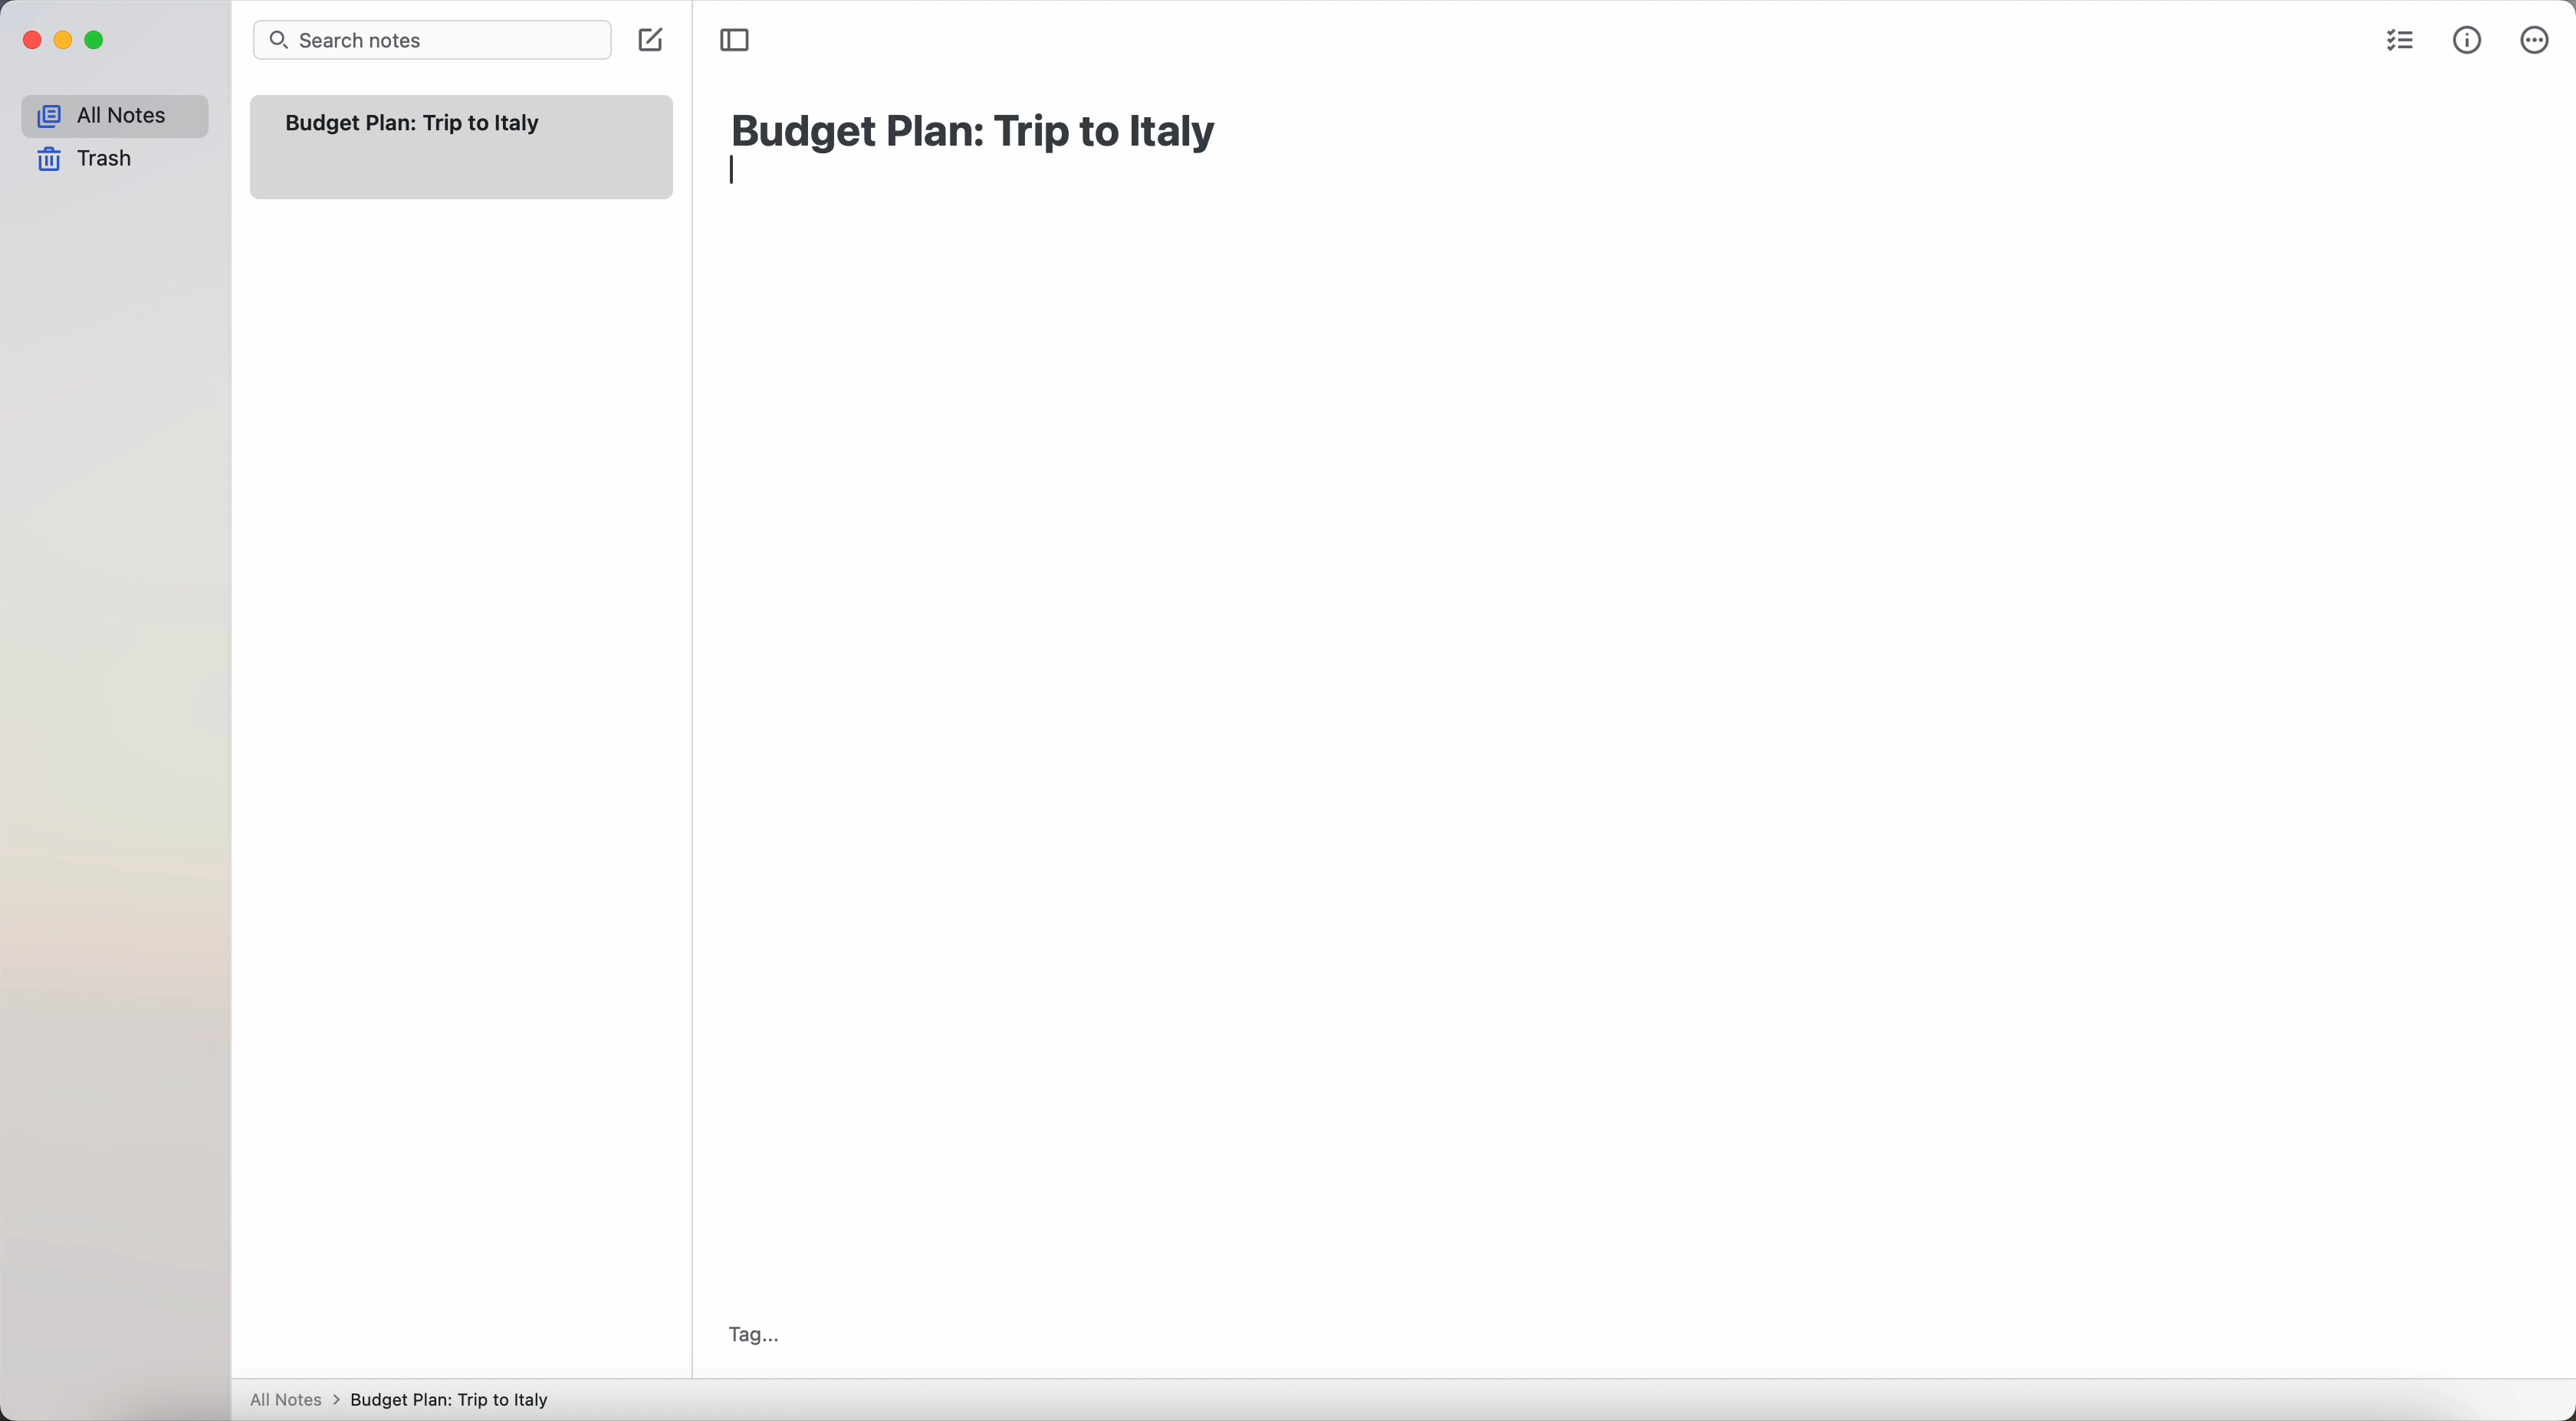  Describe the element at coordinates (754, 1335) in the screenshot. I see `tag` at that location.